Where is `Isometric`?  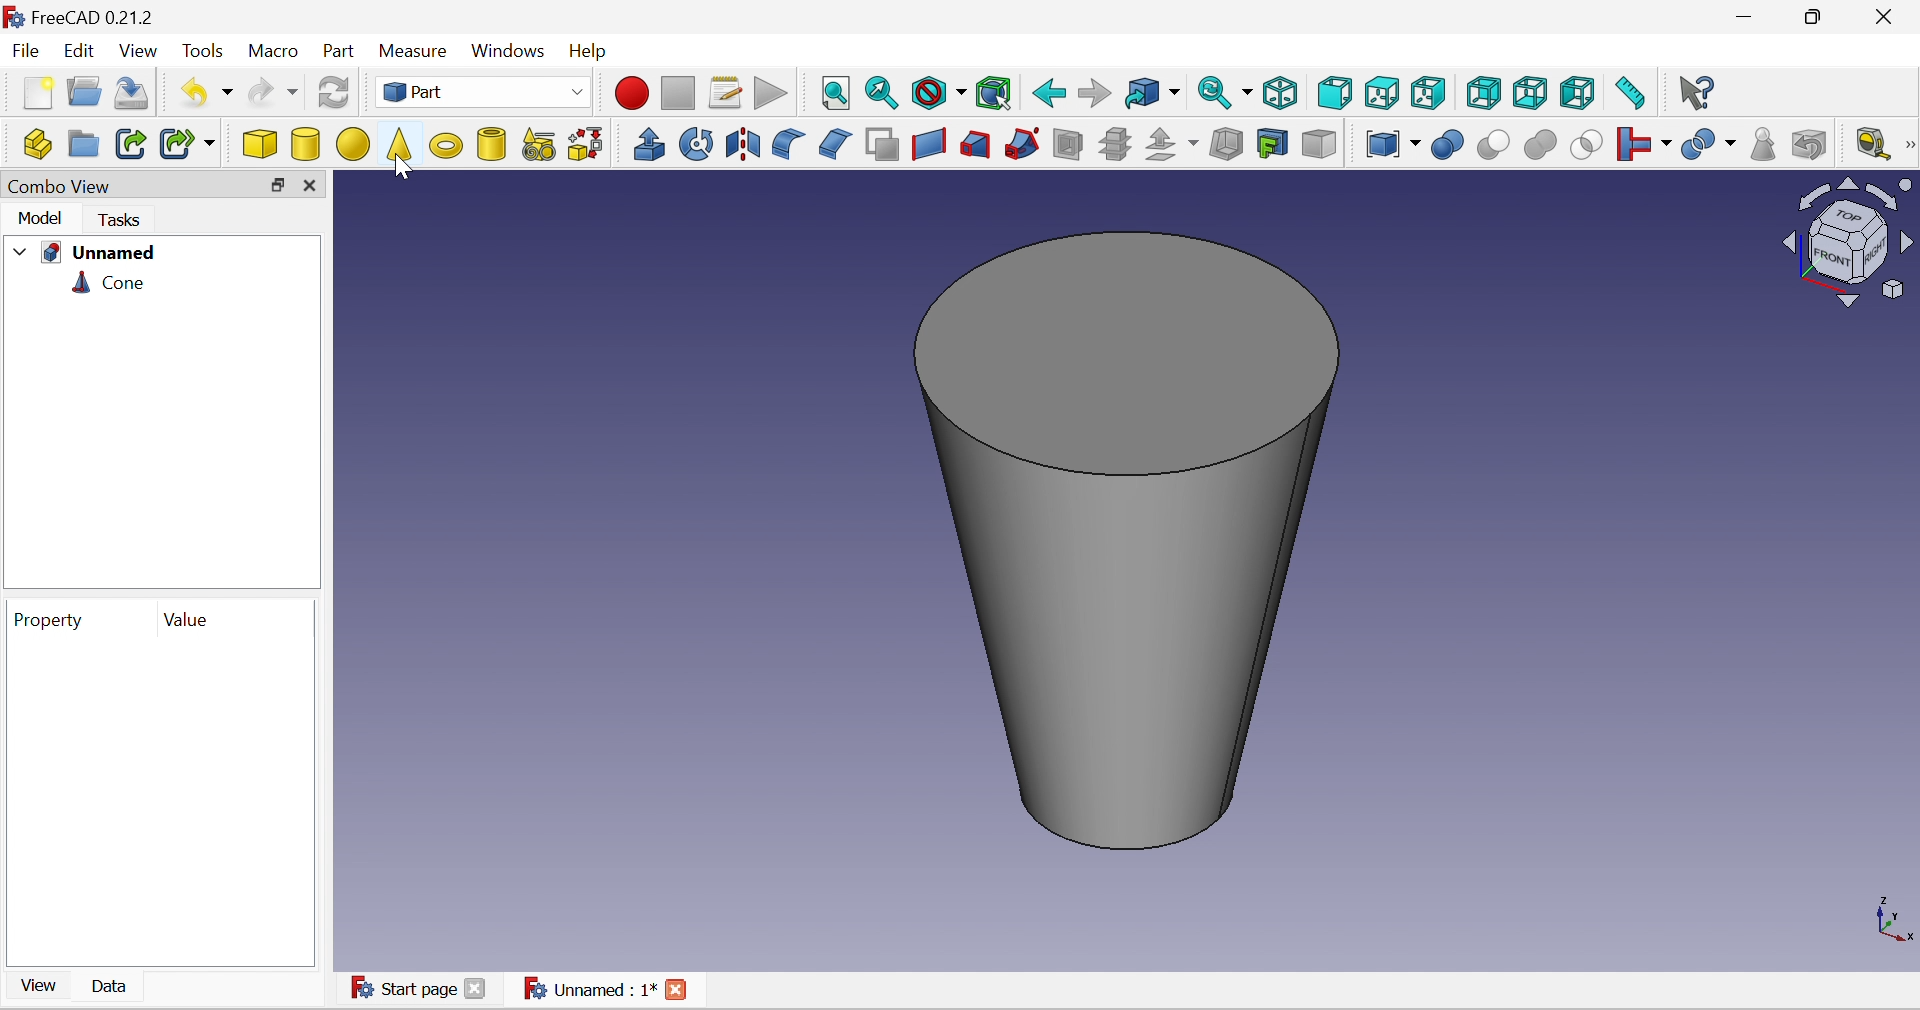
Isometric is located at coordinates (1284, 92).